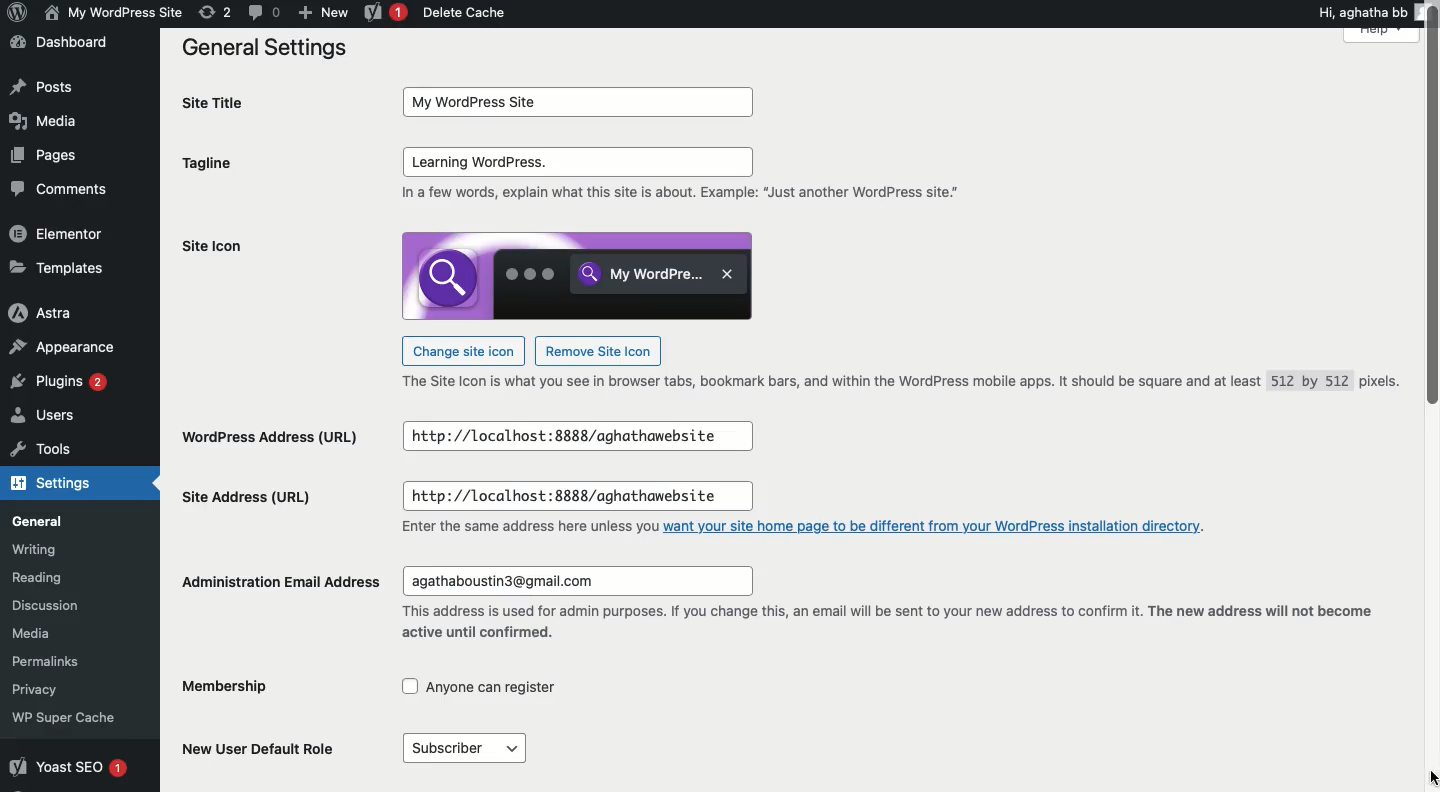 Image resolution: width=1440 pixels, height=792 pixels. Describe the element at coordinates (57, 480) in the screenshot. I see `Settings` at that location.